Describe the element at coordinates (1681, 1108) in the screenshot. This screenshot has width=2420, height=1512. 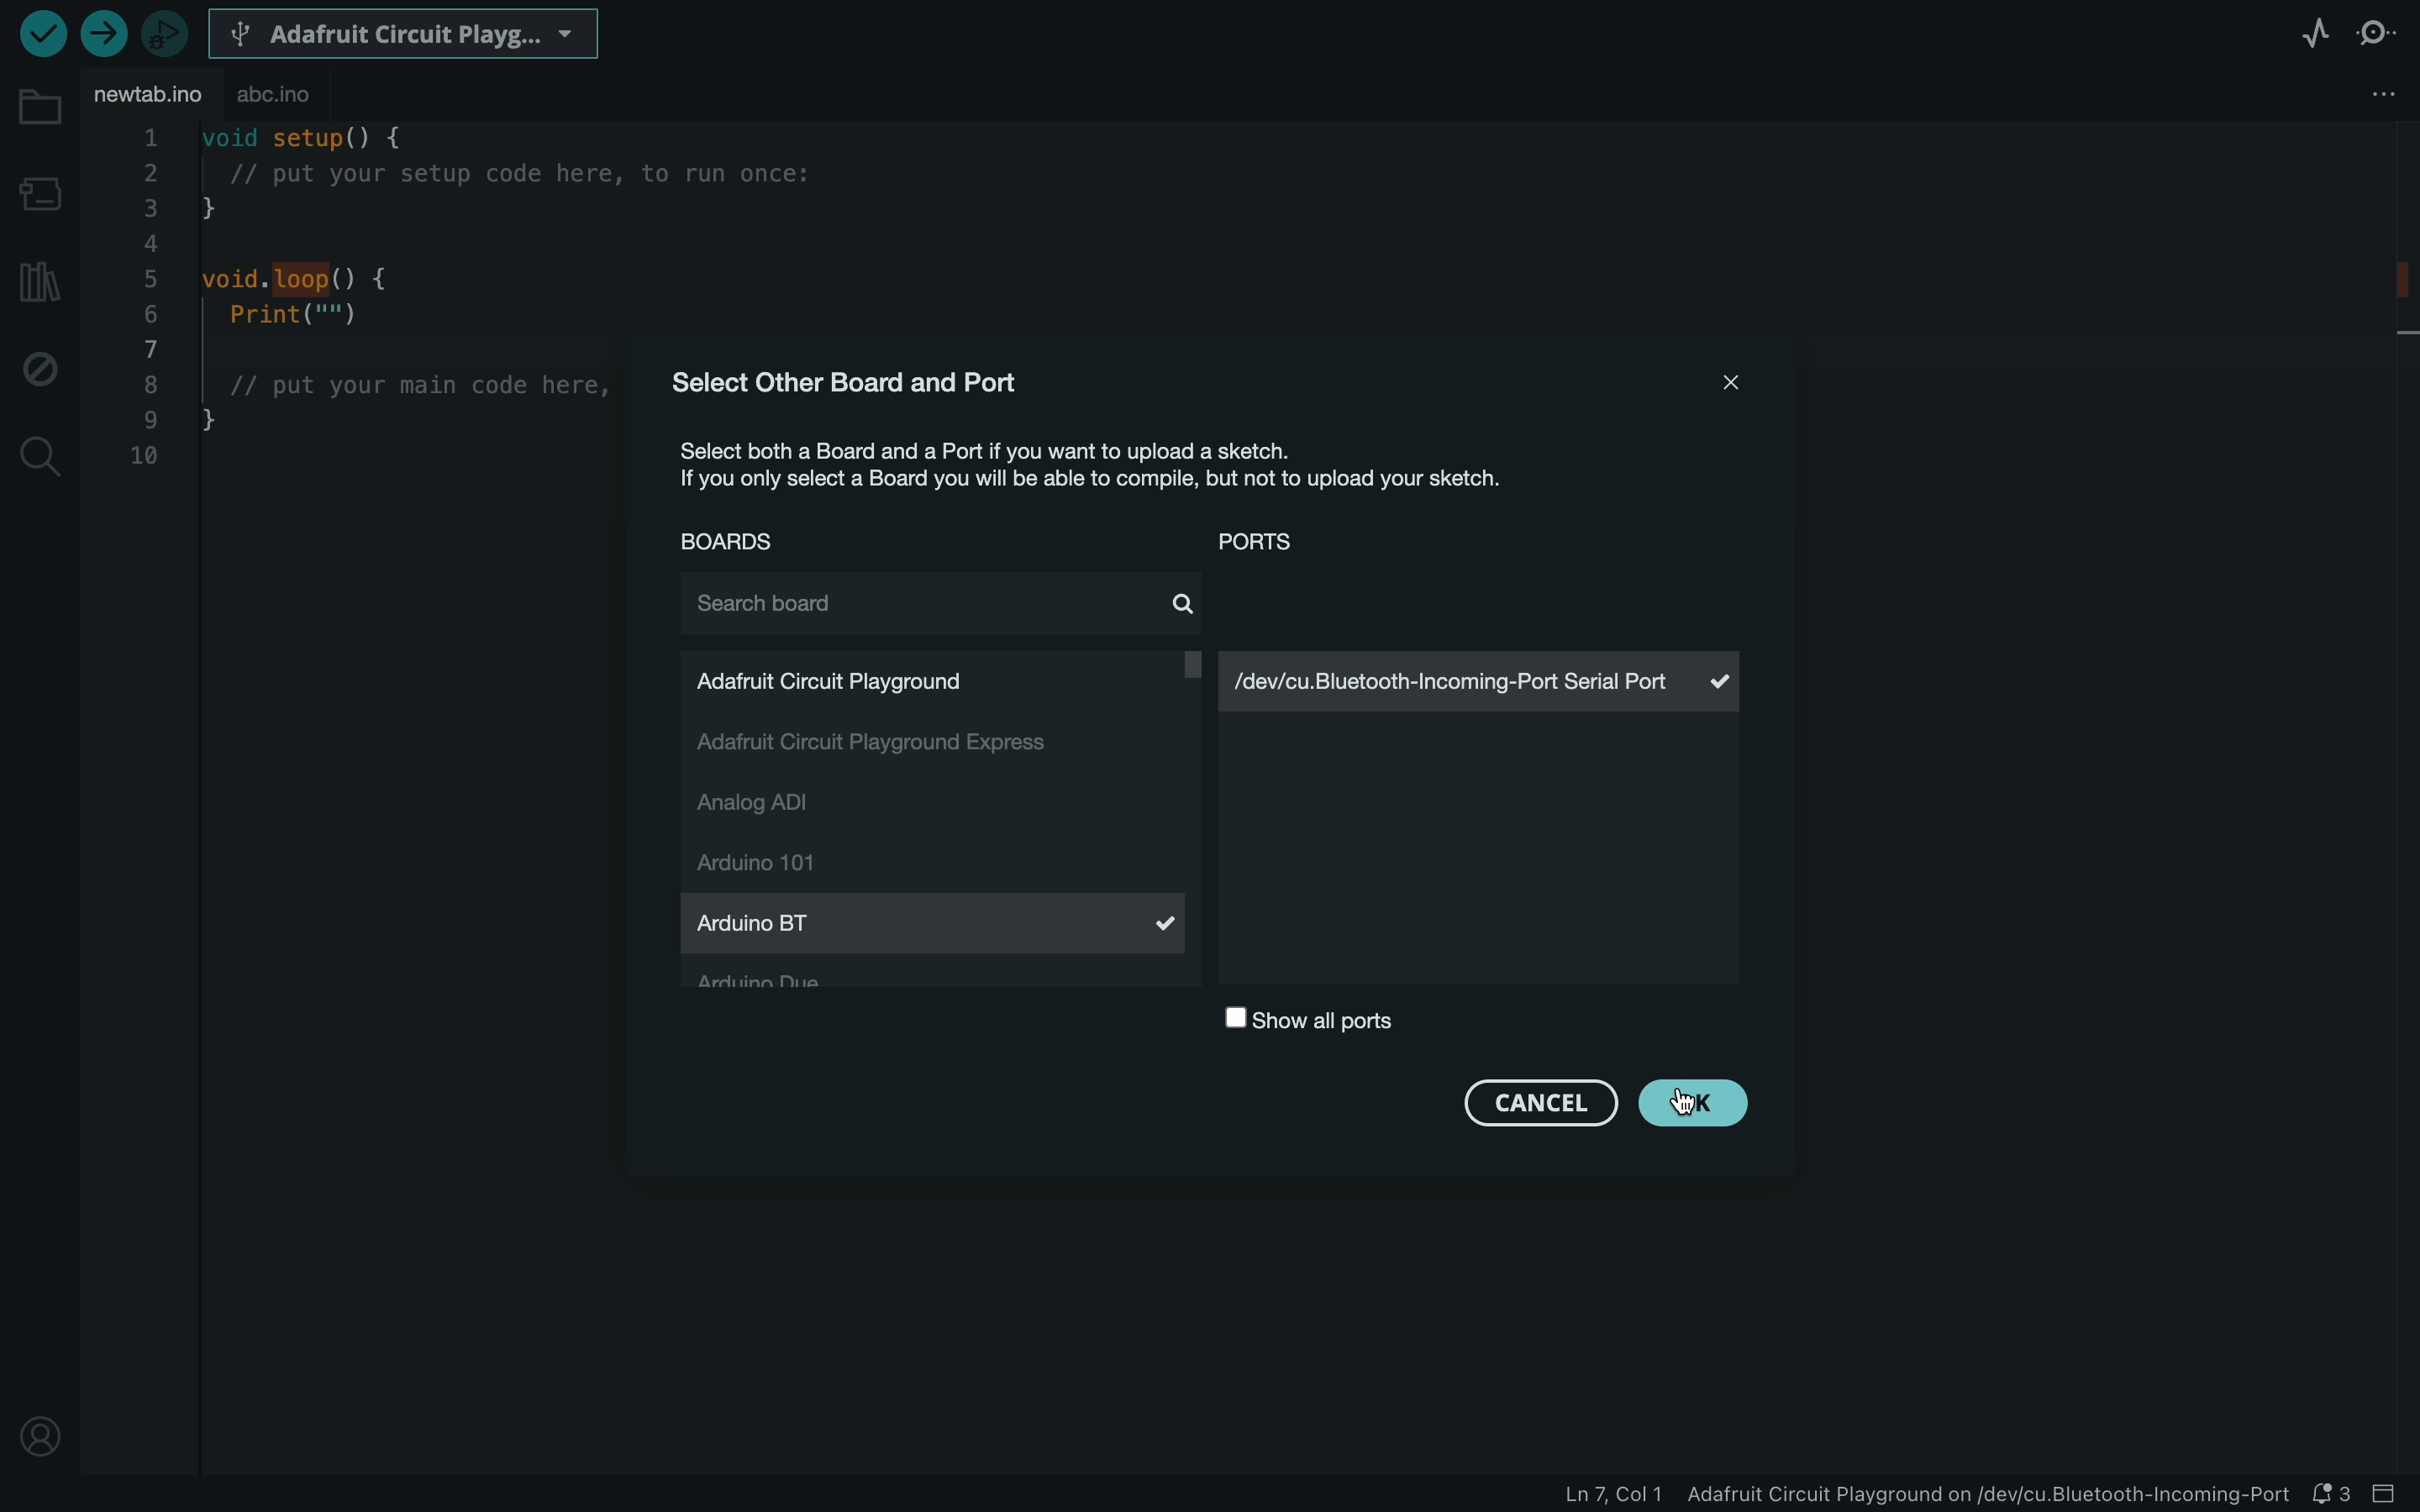
I see `cursor` at that location.